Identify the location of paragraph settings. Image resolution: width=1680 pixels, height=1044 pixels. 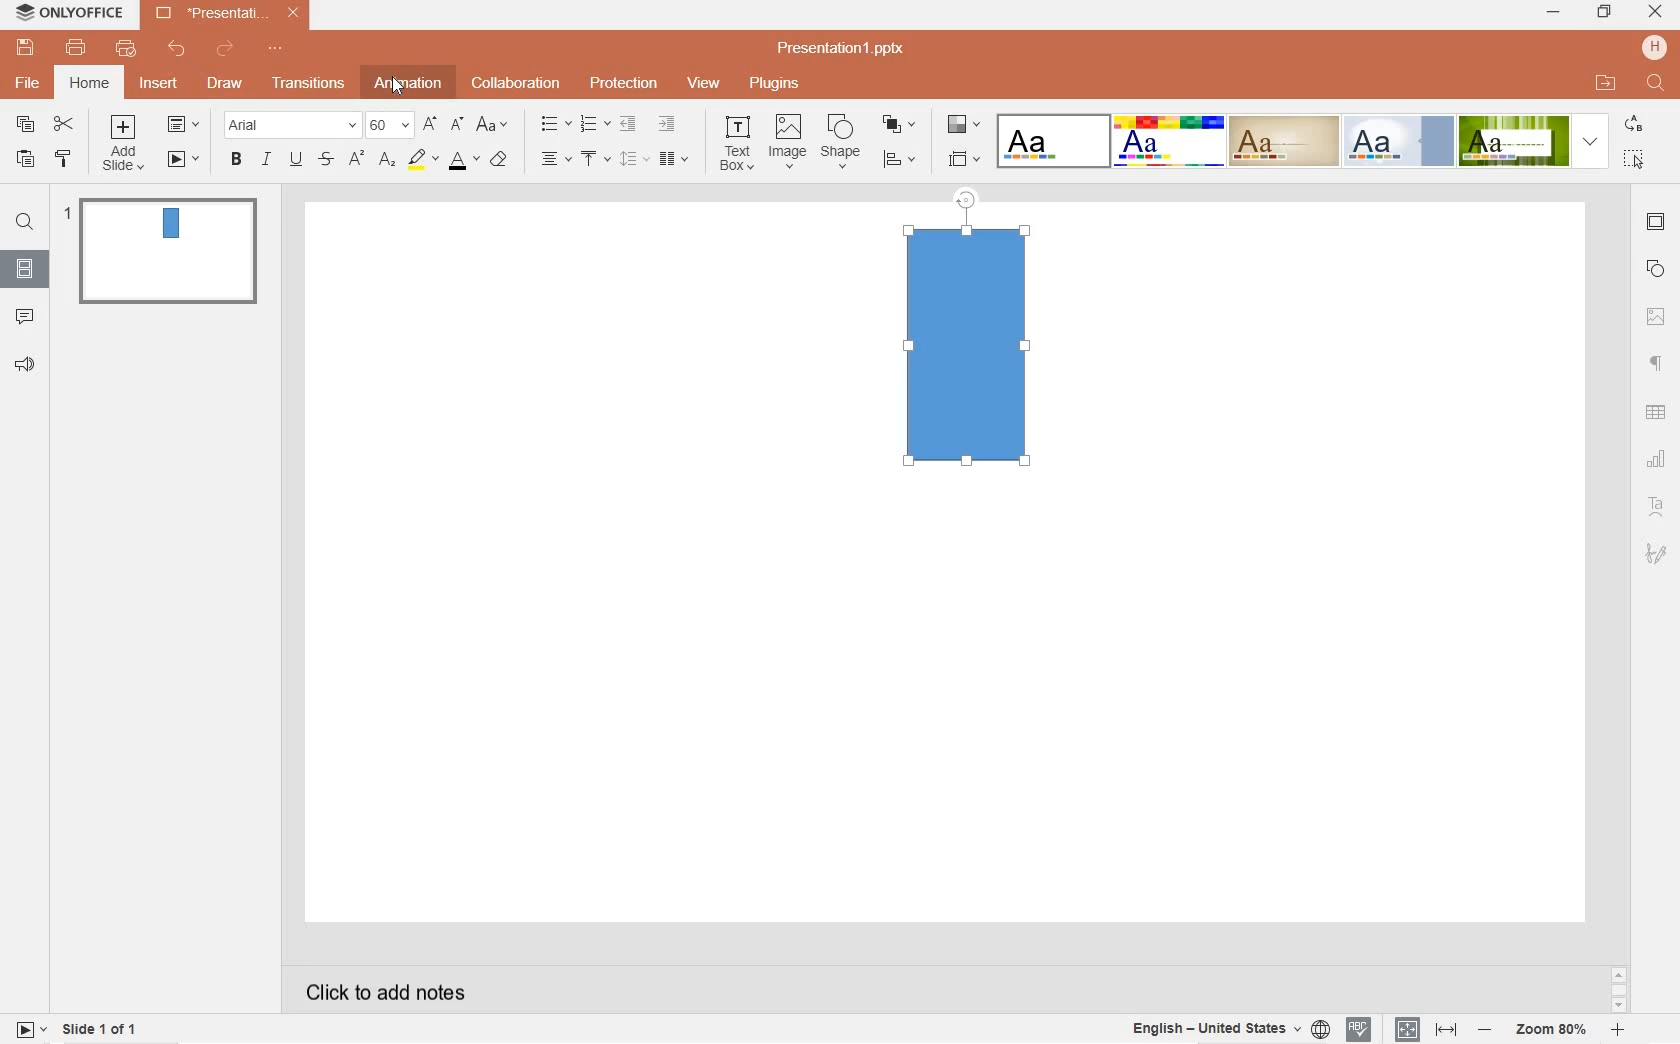
(1657, 362).